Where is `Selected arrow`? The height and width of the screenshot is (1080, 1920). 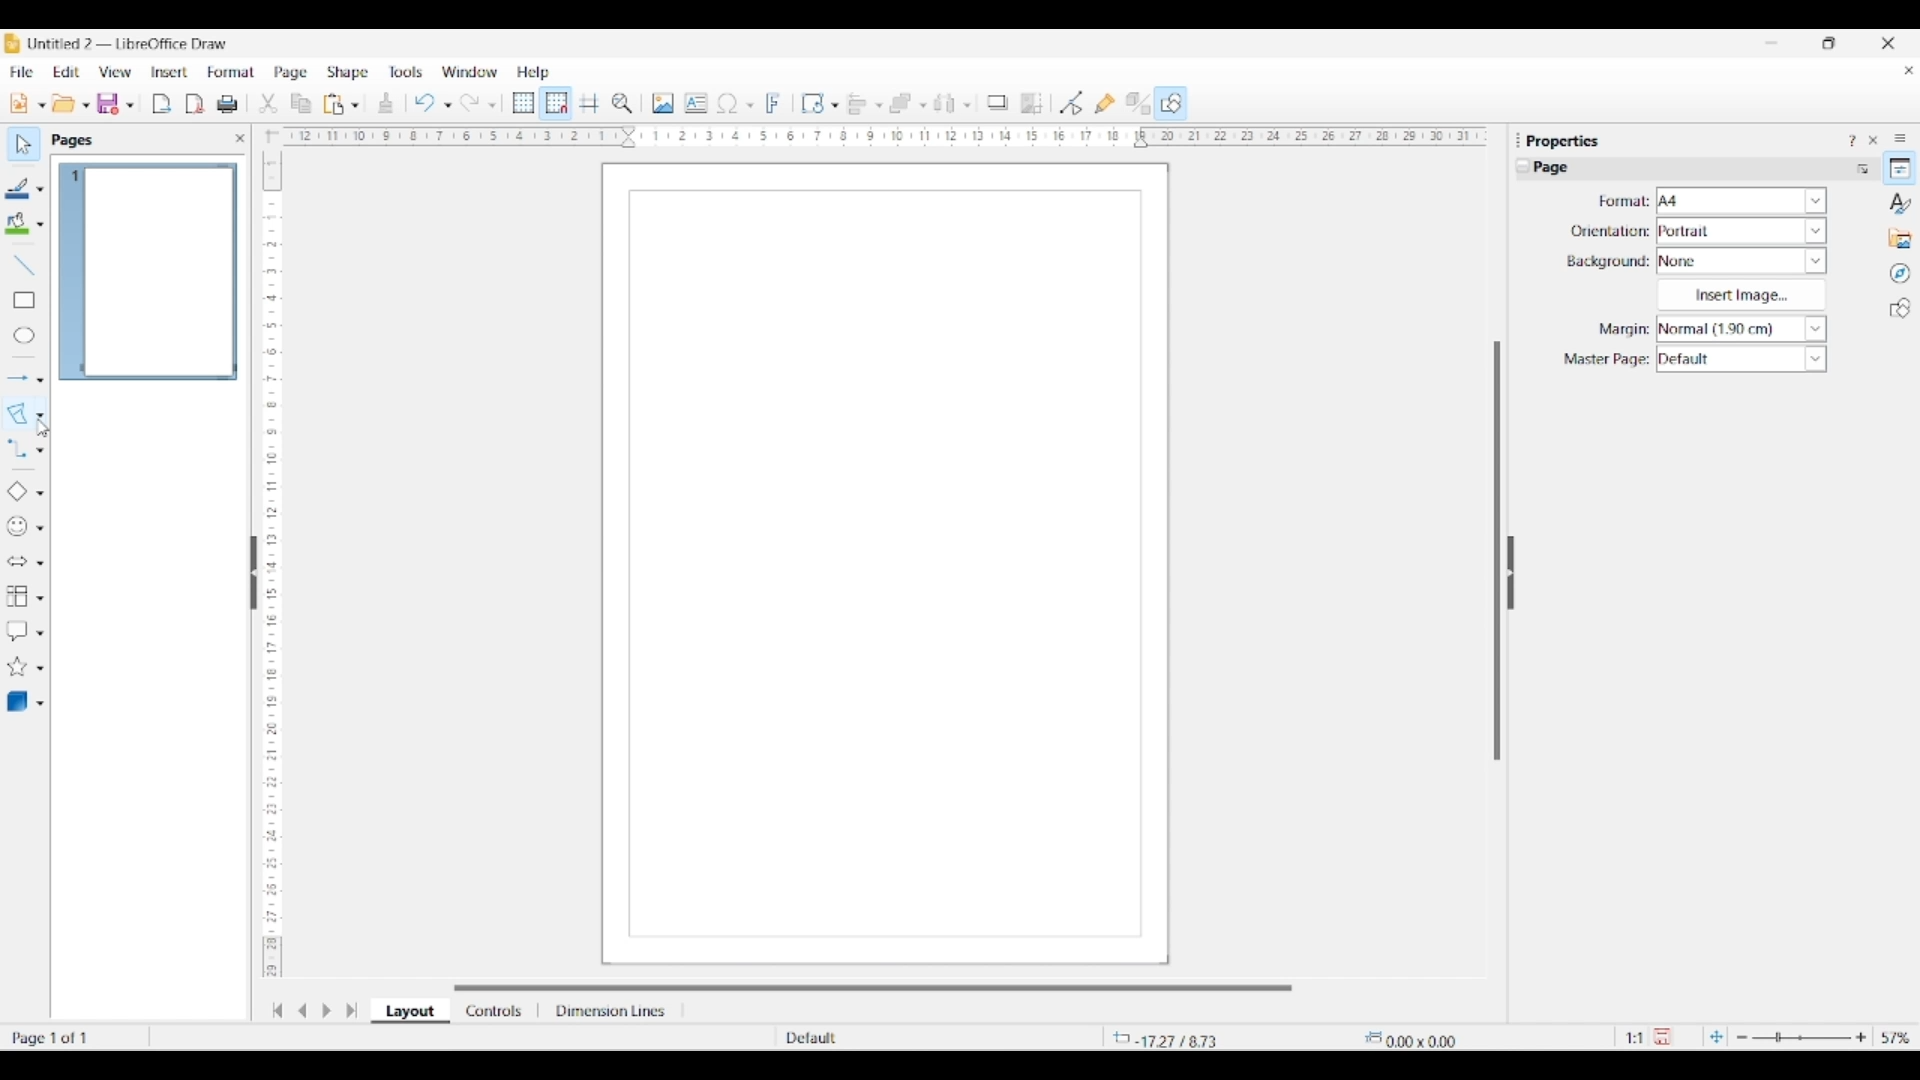
Selected arrow is located at coordinates (18, 379).